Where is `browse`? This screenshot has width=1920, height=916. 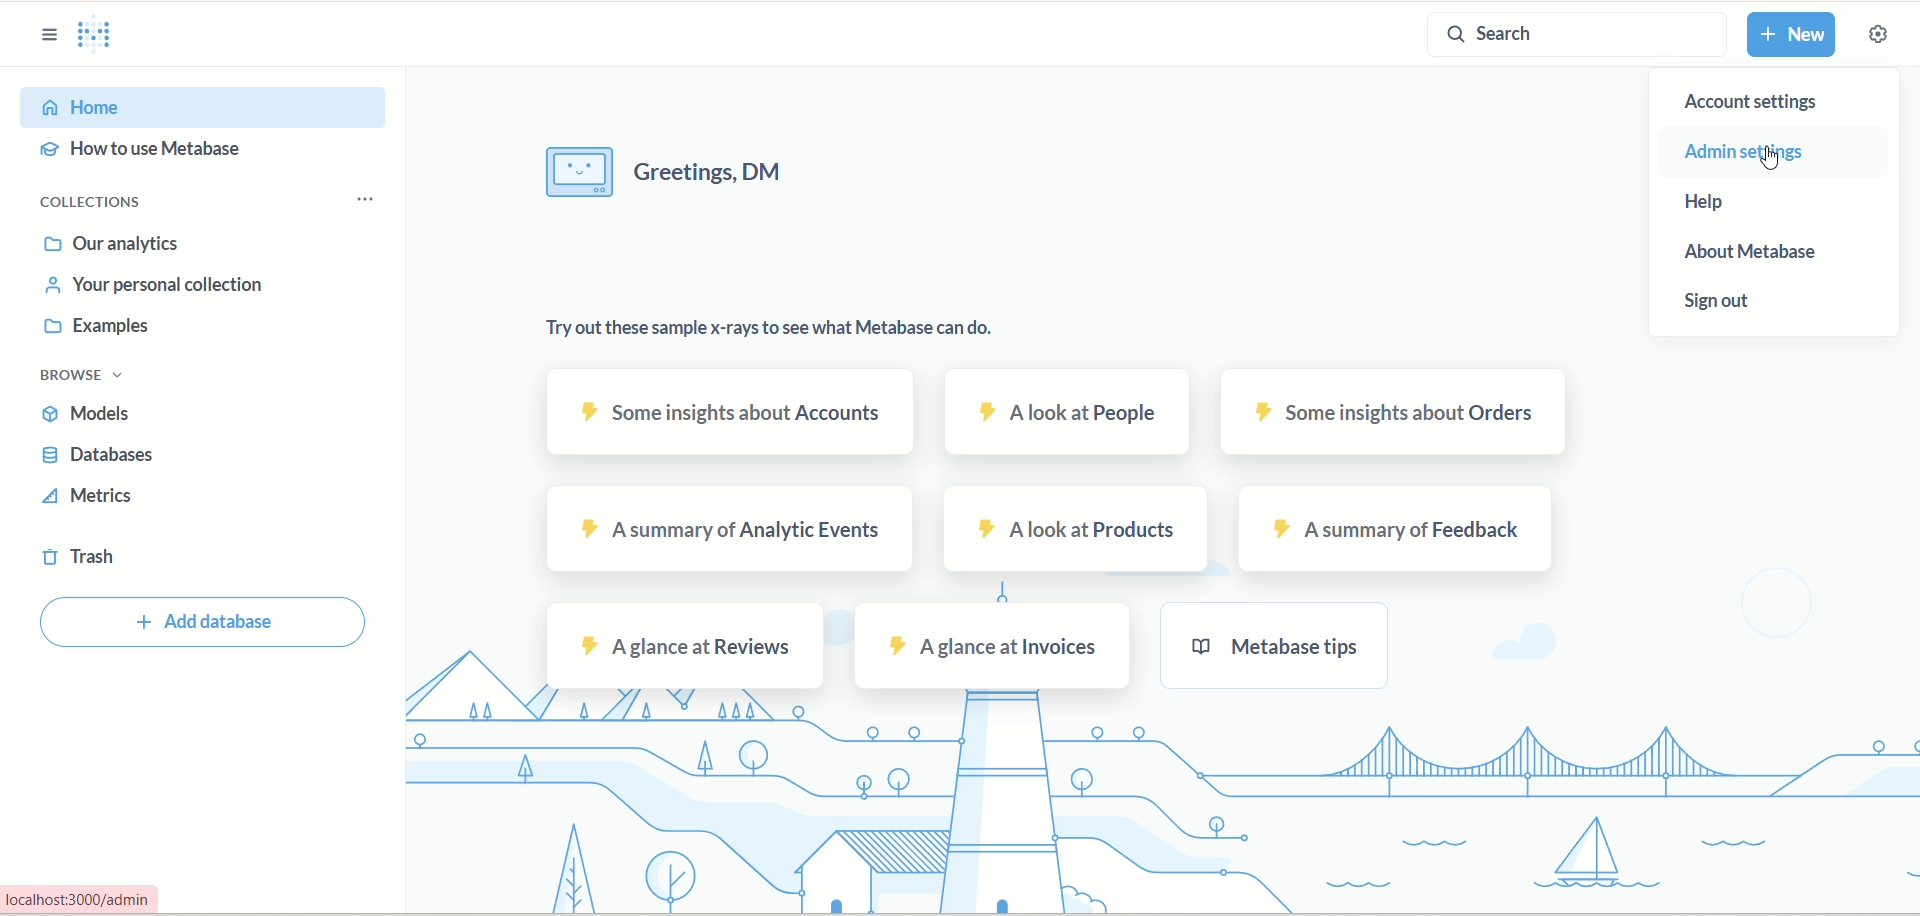
browse is located at coordinates (88, 378).